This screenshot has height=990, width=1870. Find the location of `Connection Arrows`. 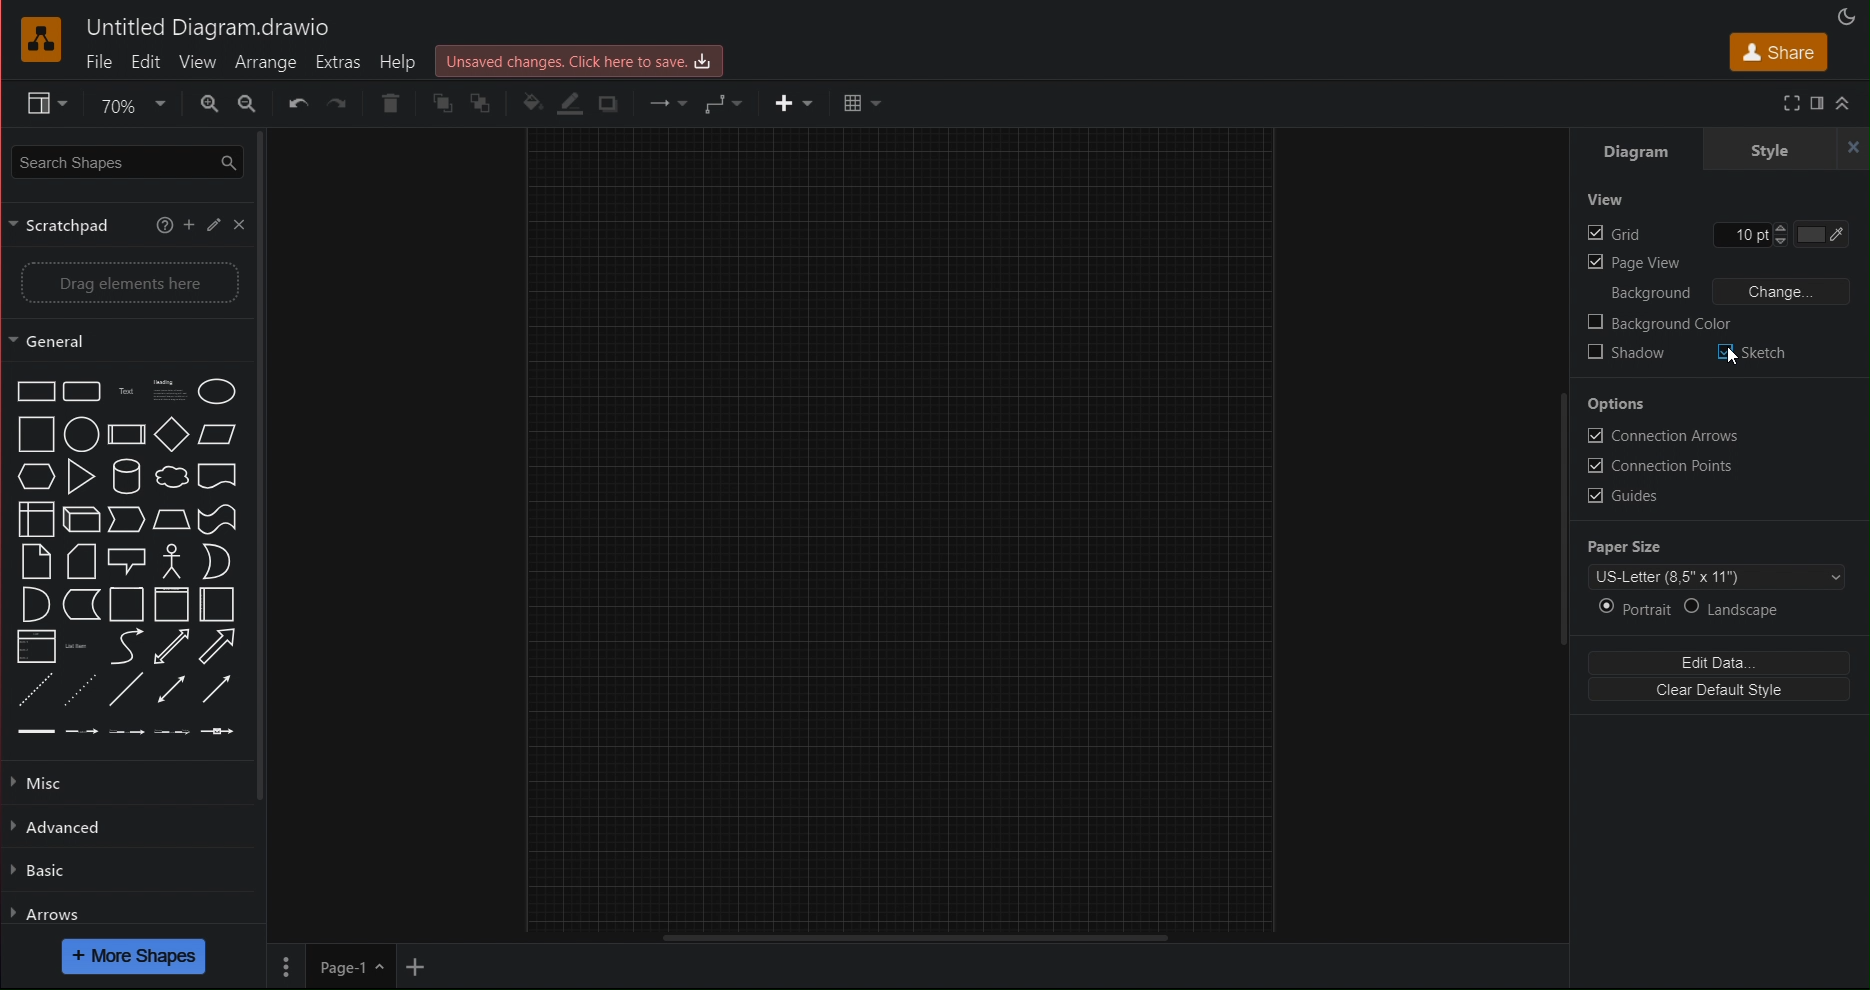

Connection Arrows is located at coordinates (1666, 436).